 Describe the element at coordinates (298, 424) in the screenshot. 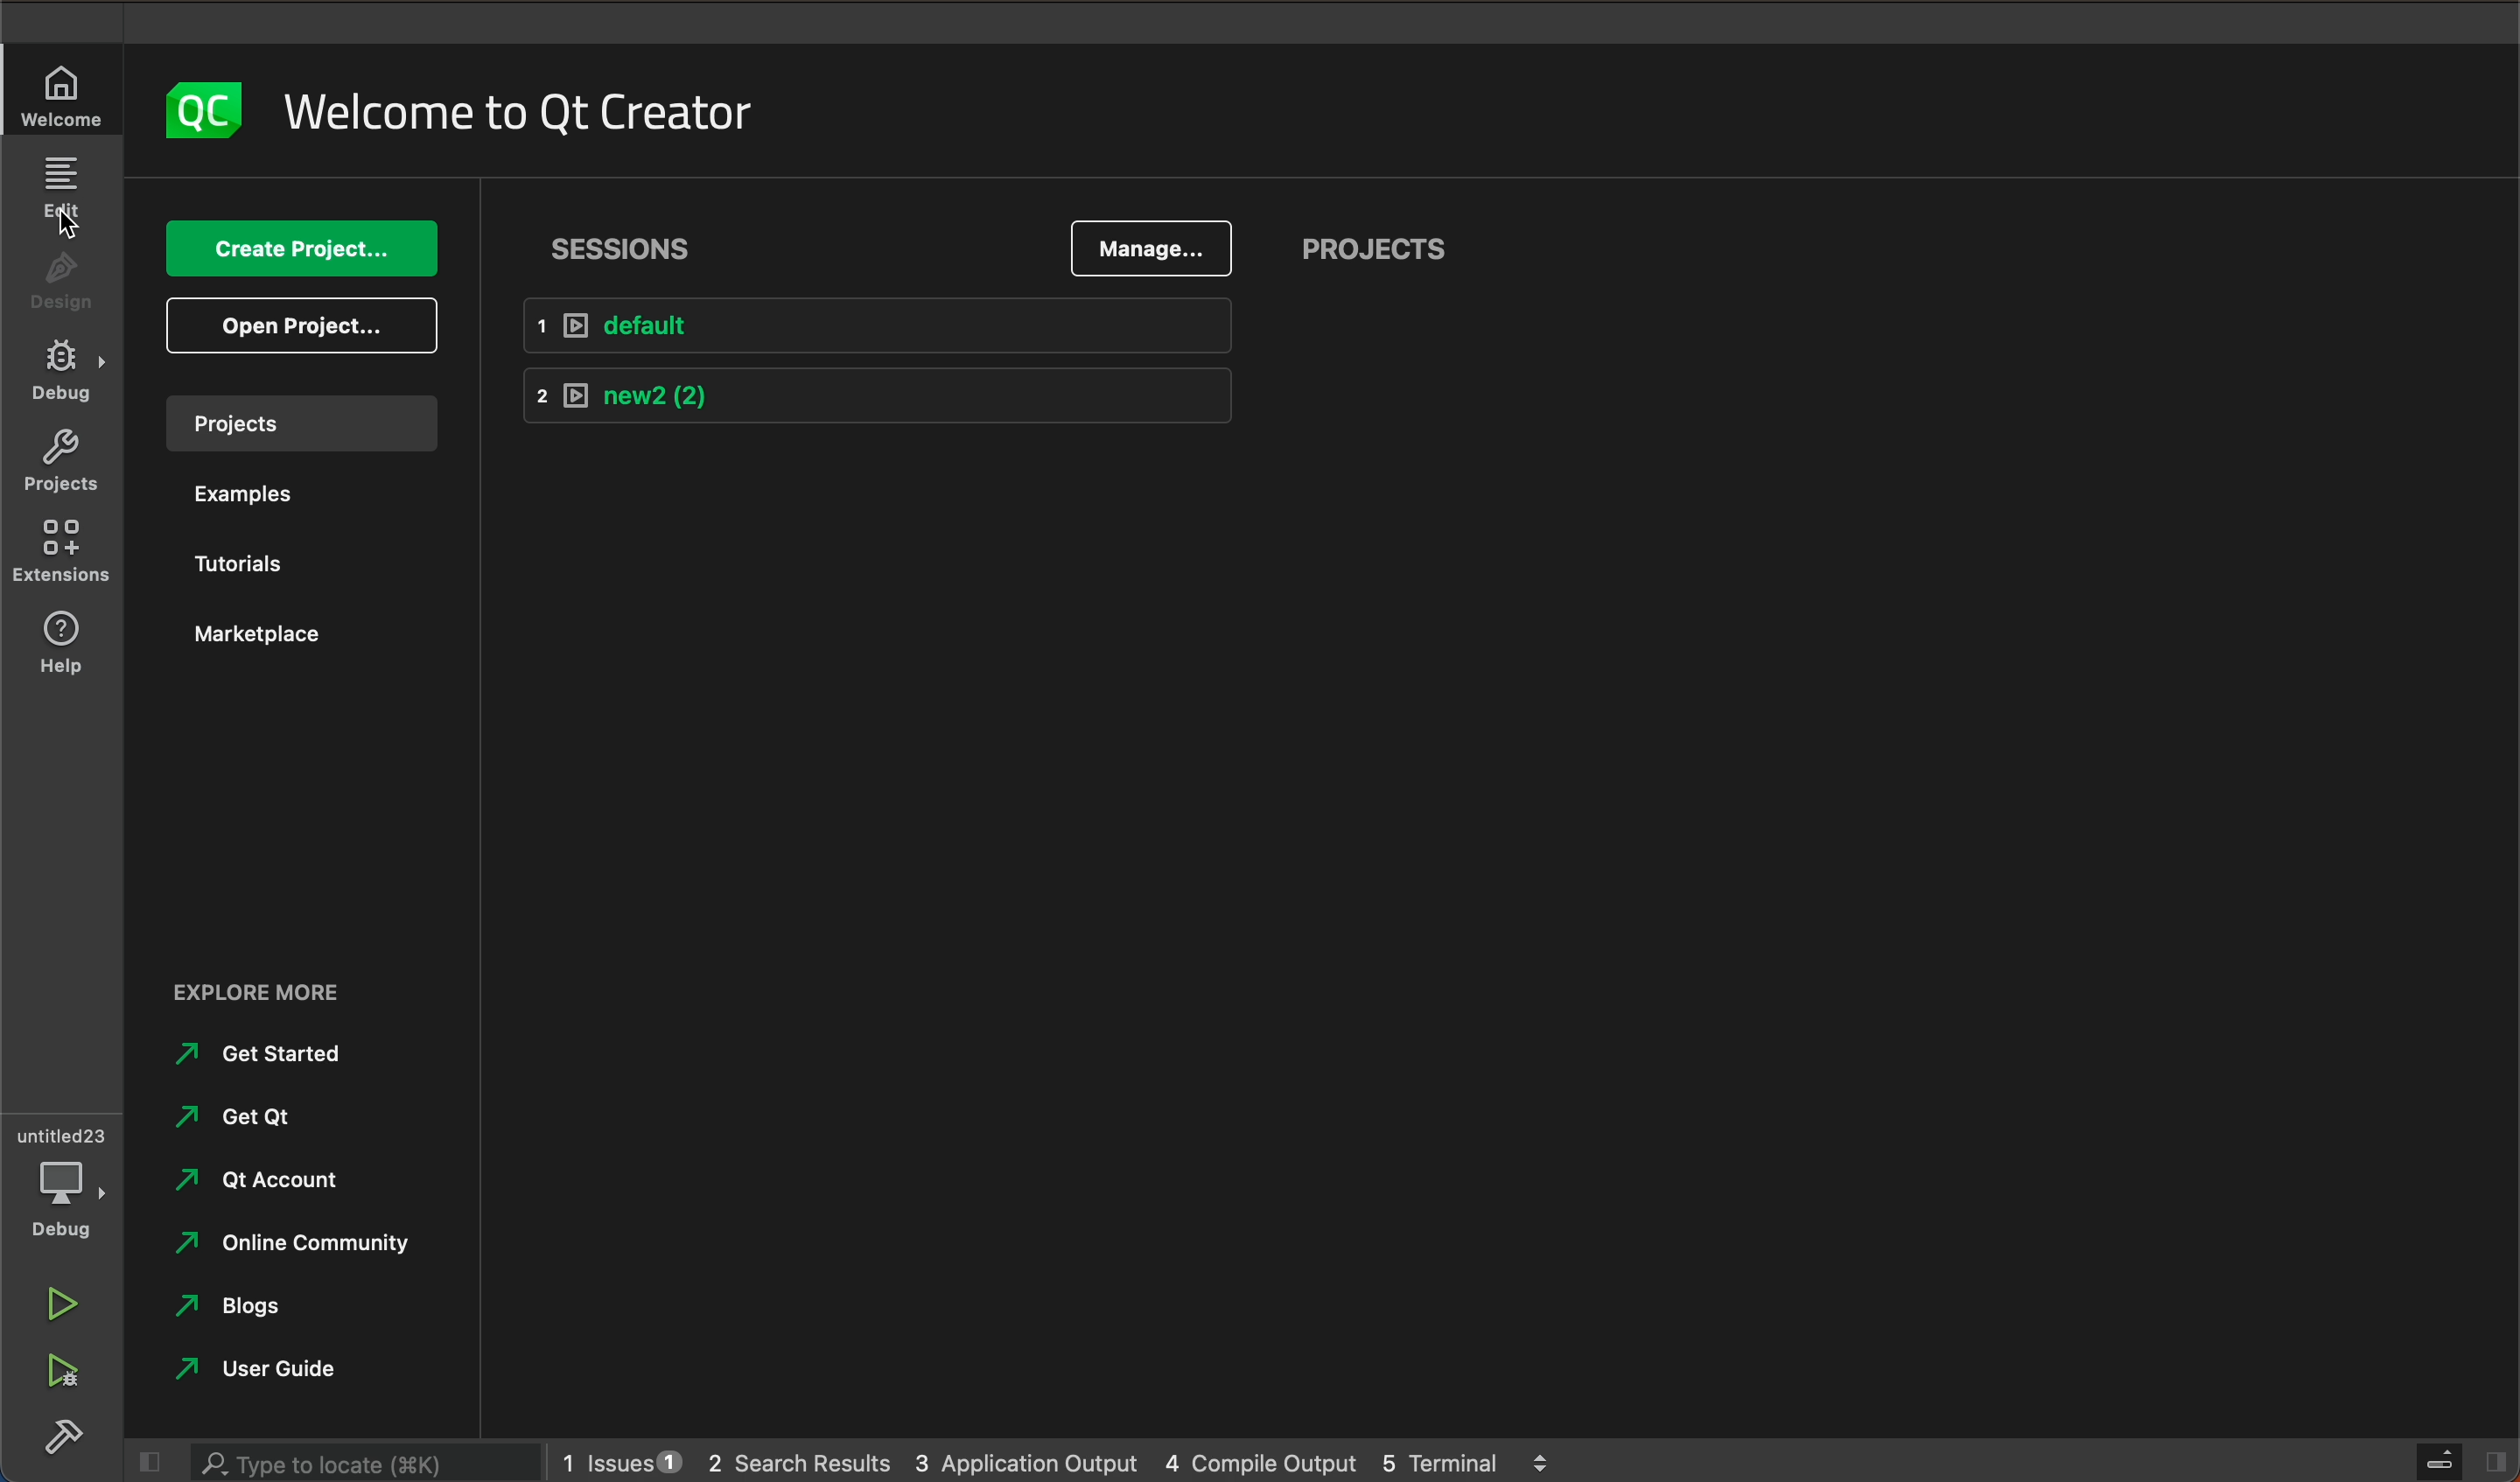

I see `projects` at that location.